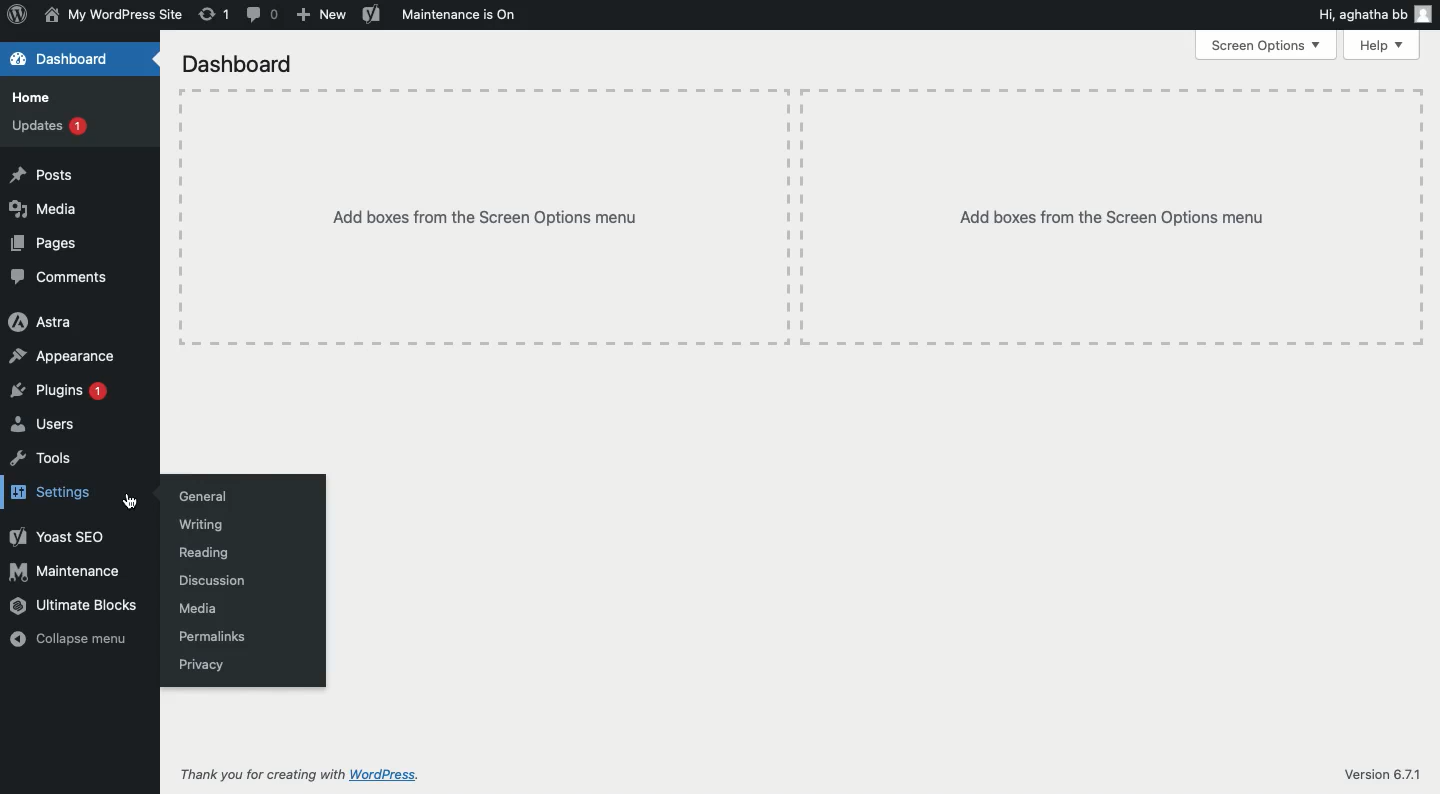 The width and height of the screenshot is (1440, 794). What do you see at coordinates (51, 125) in the screenshot?
I see `Updates` at bounding box center [51, 125].